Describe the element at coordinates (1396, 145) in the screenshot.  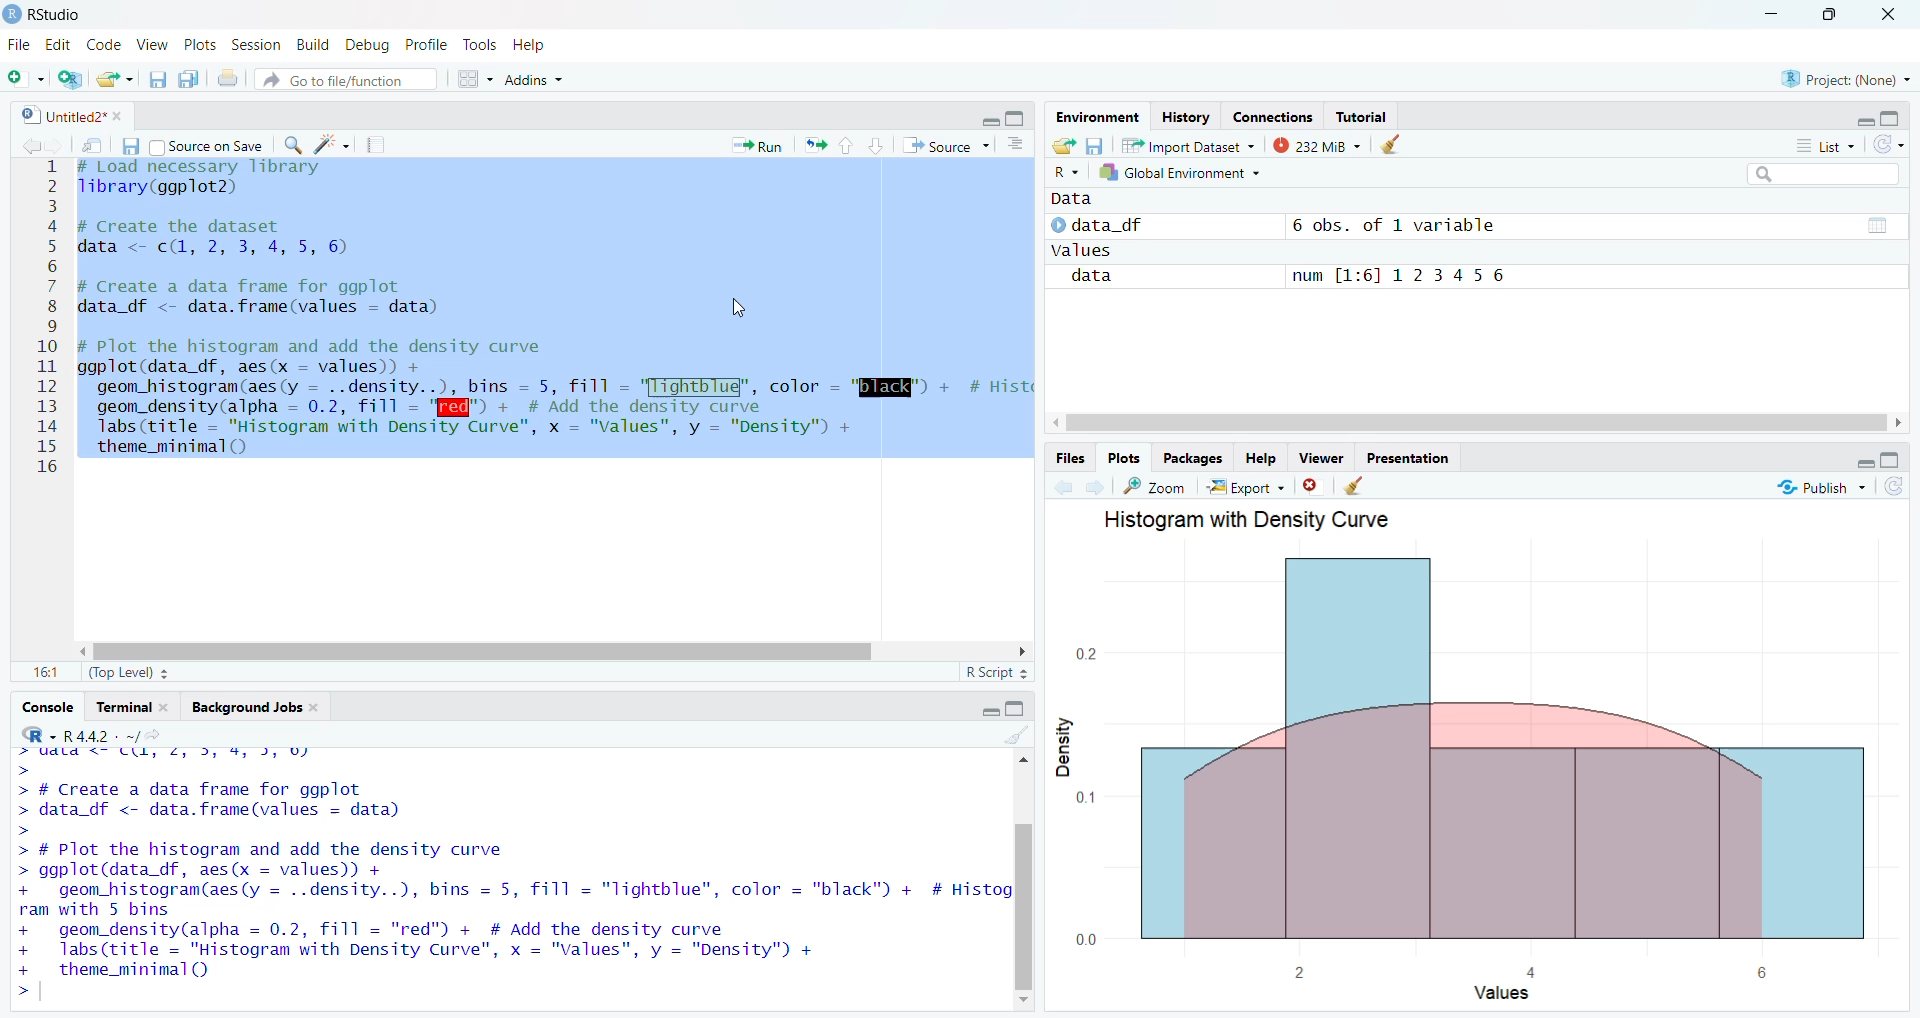
I see `clear objects from the workspace` at that location.